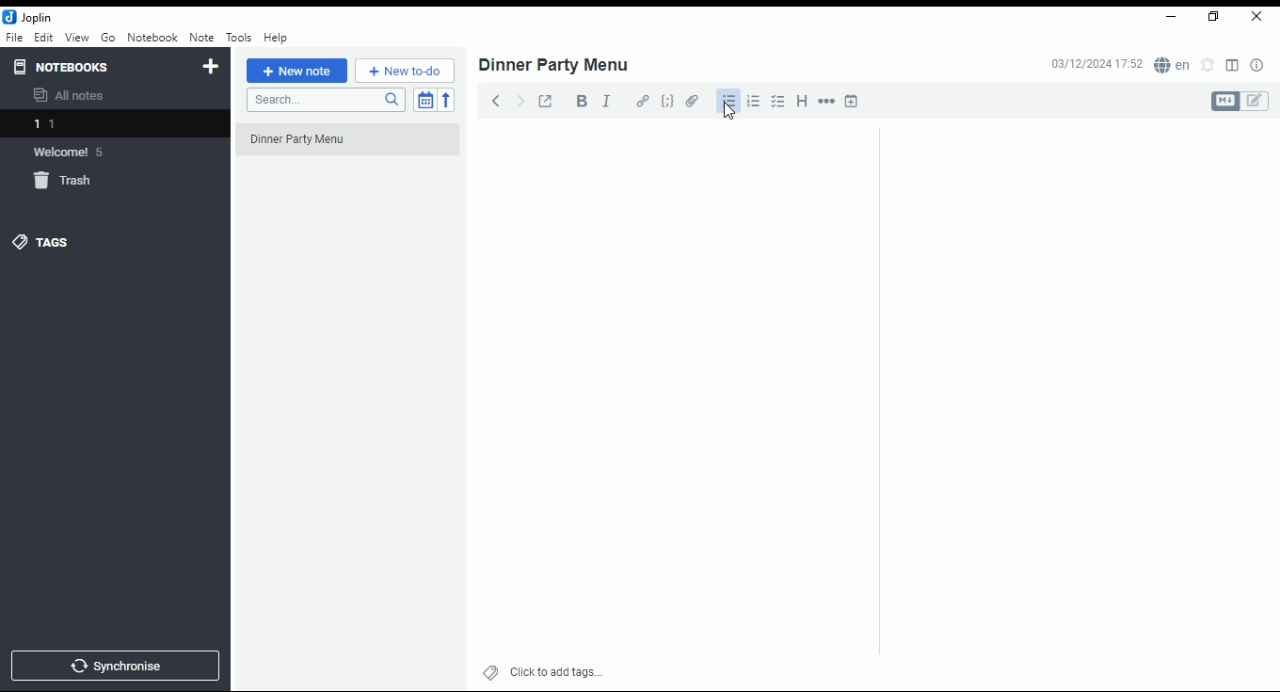 This screenshot has width=1280, height=692. I want to click on bold, so click(578, 101).